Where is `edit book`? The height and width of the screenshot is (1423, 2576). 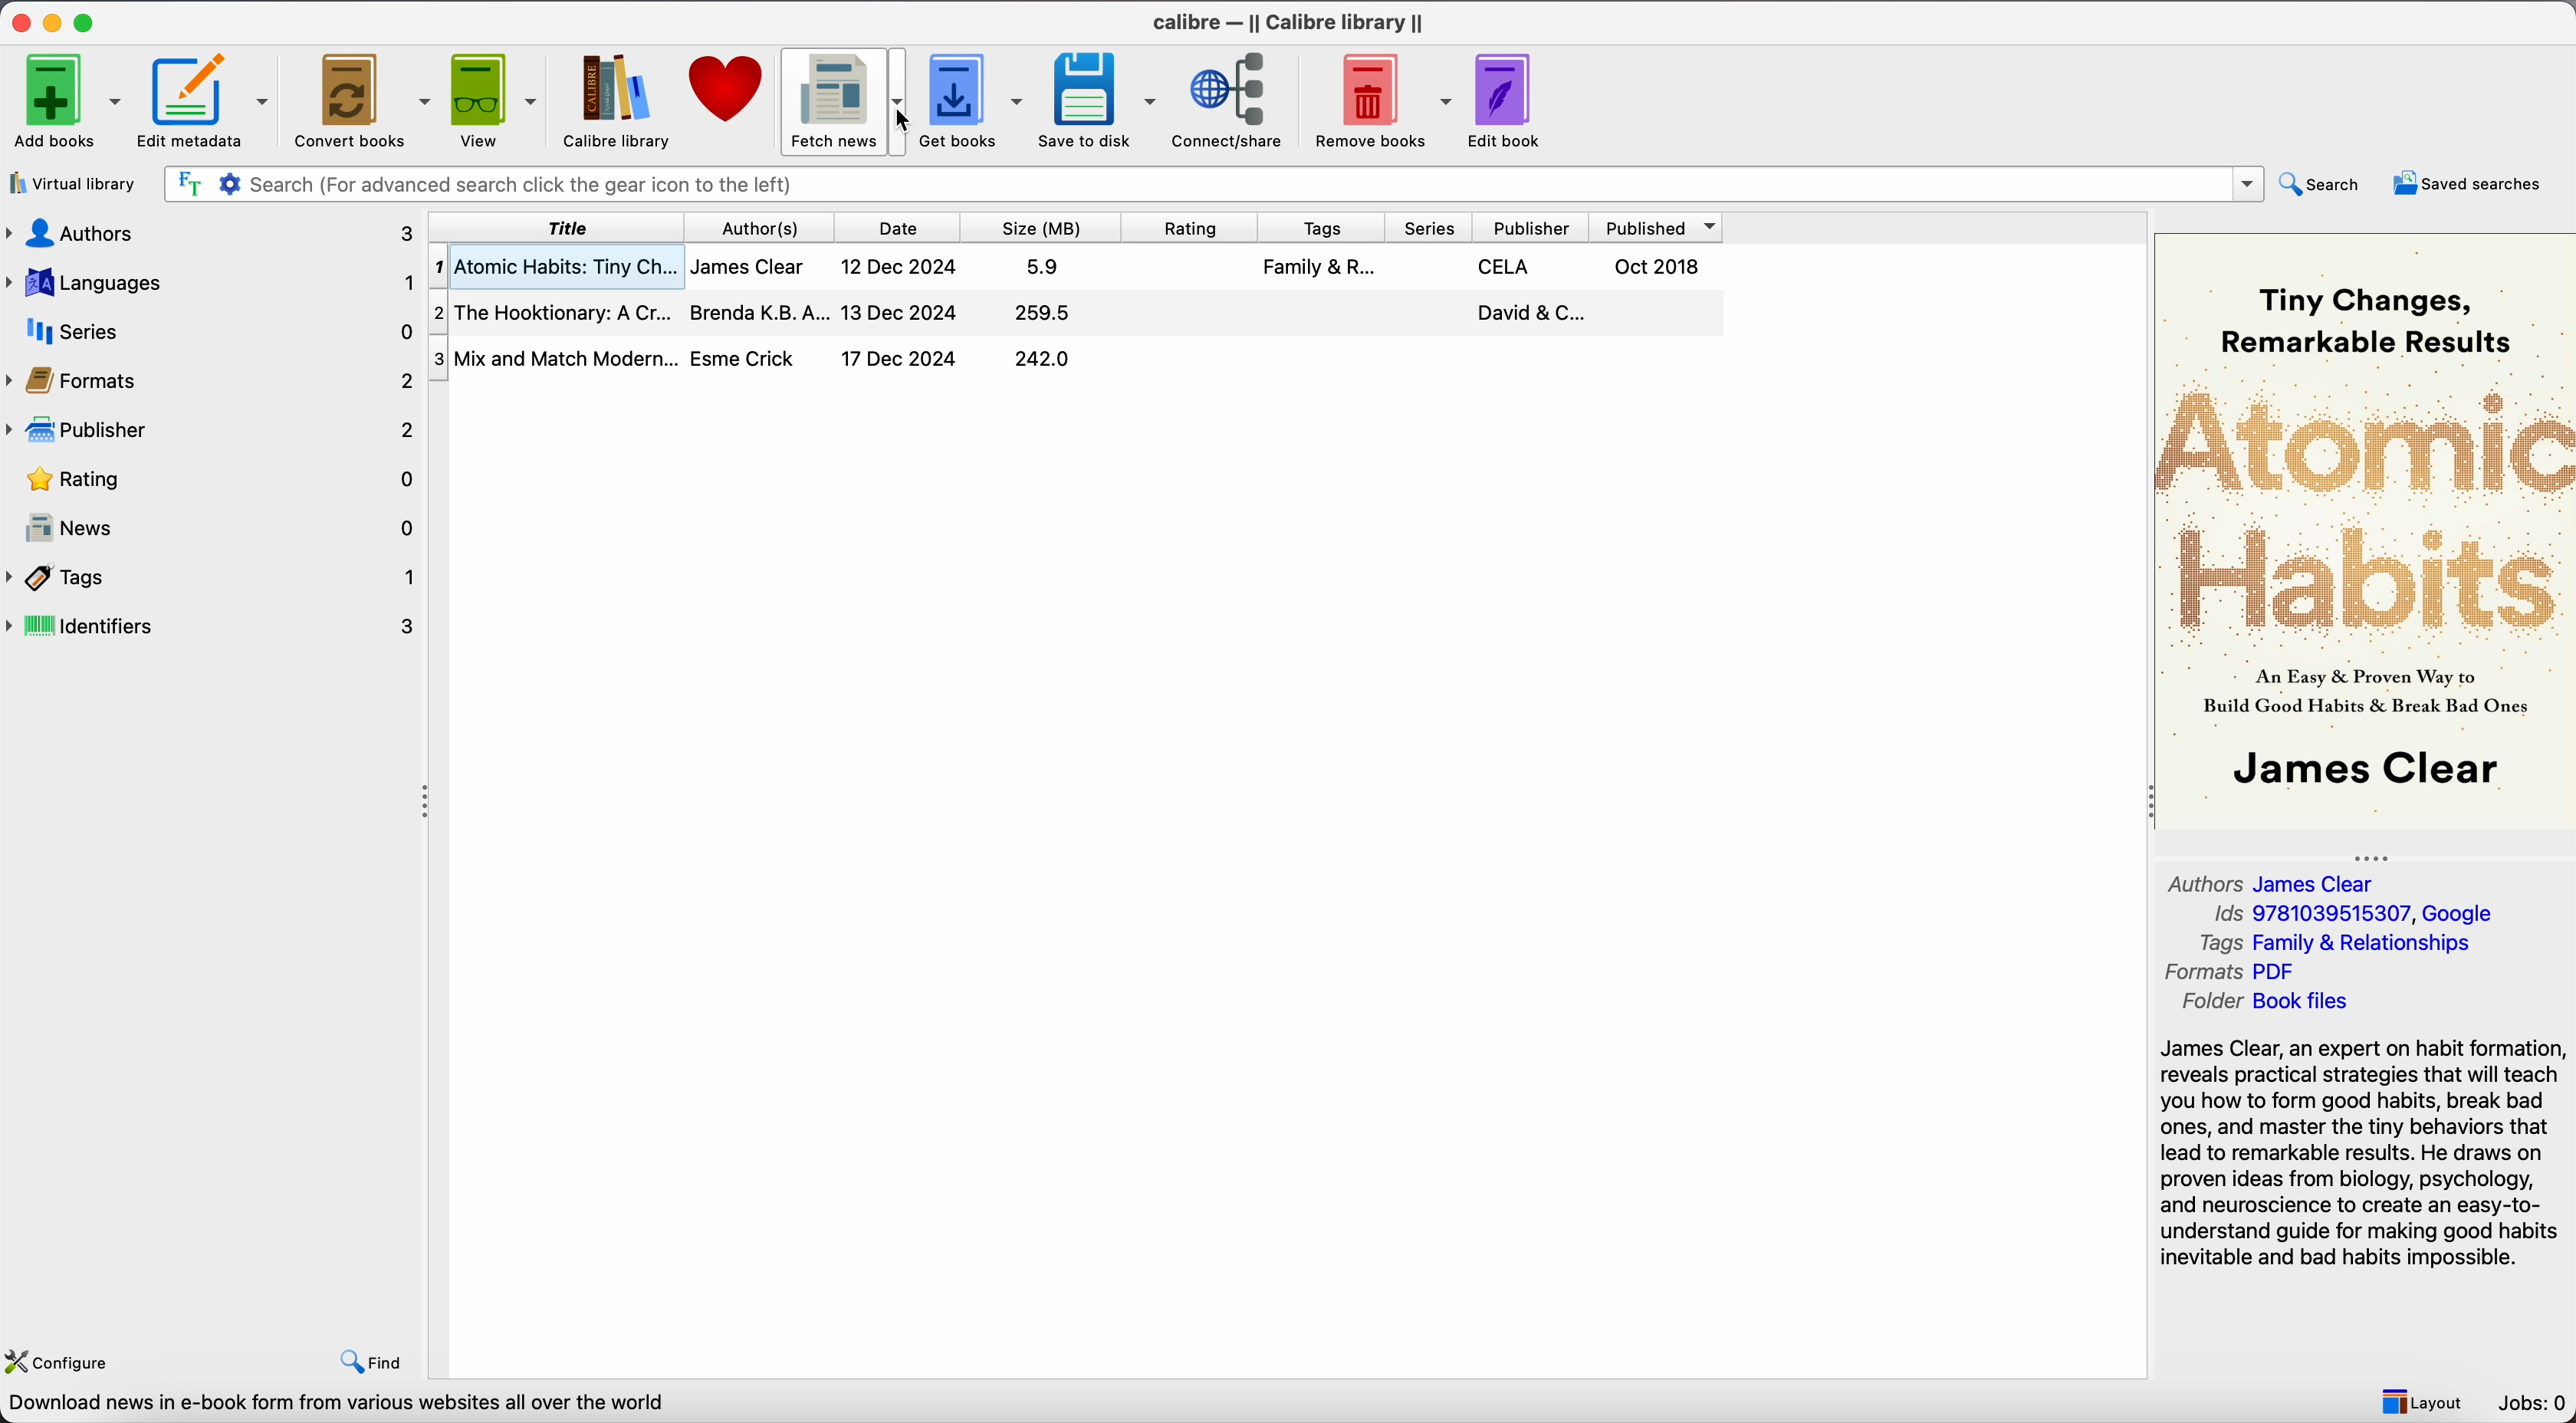
edit book is located at coordinates (1507, 98).